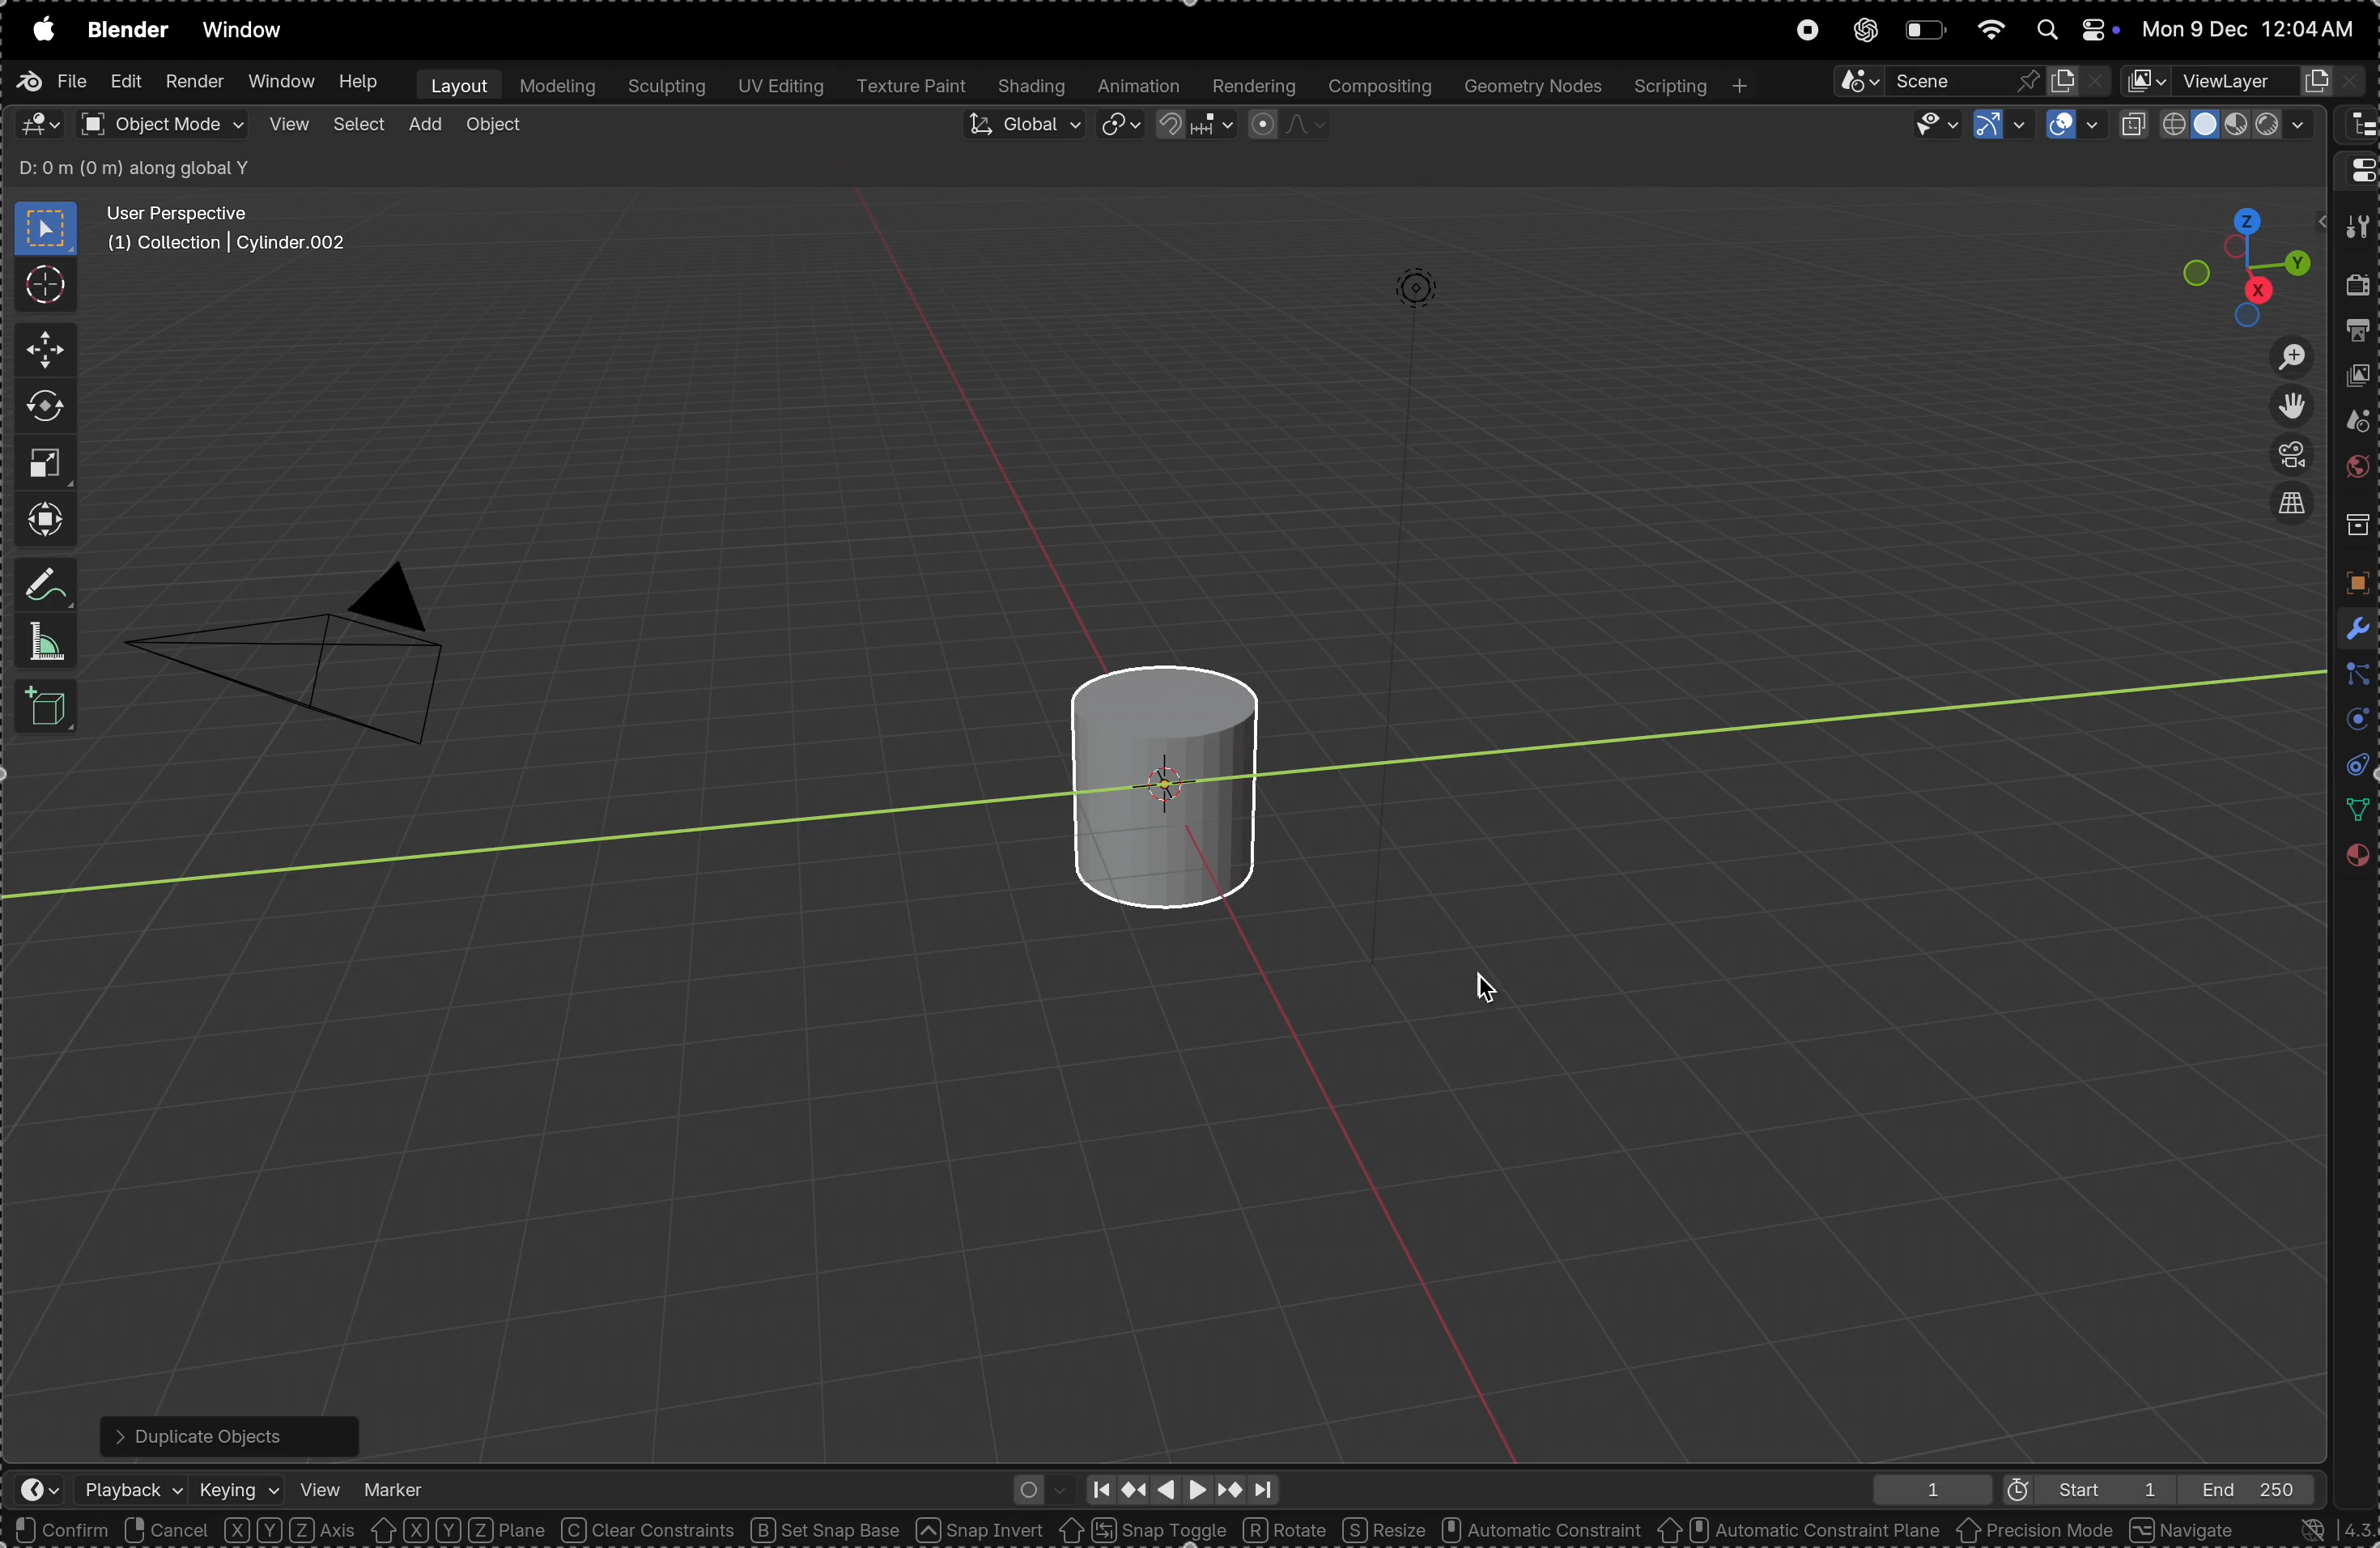  Describe the element at coordinates (39, 124) in the screenshot. I see `editor type` at that location.